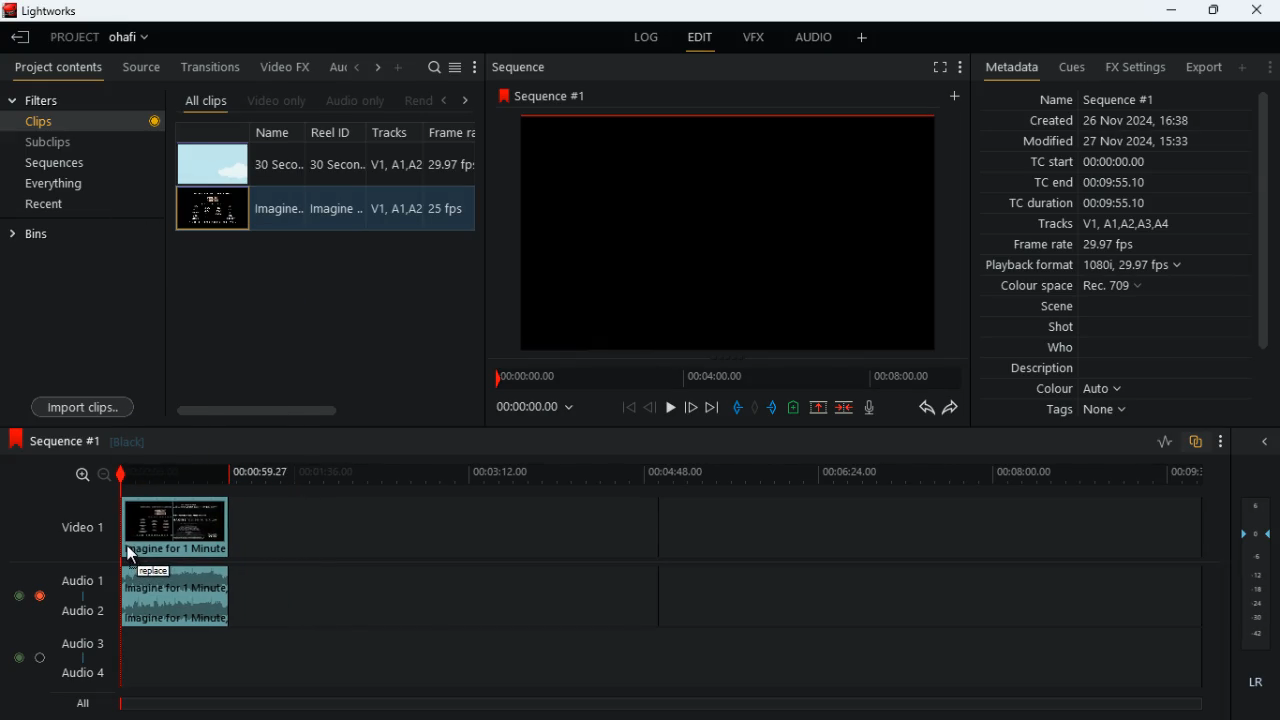  What do you see at coordinates (702, 39) in the screenshot?
I see `edit` at bounding box center [702, 39].